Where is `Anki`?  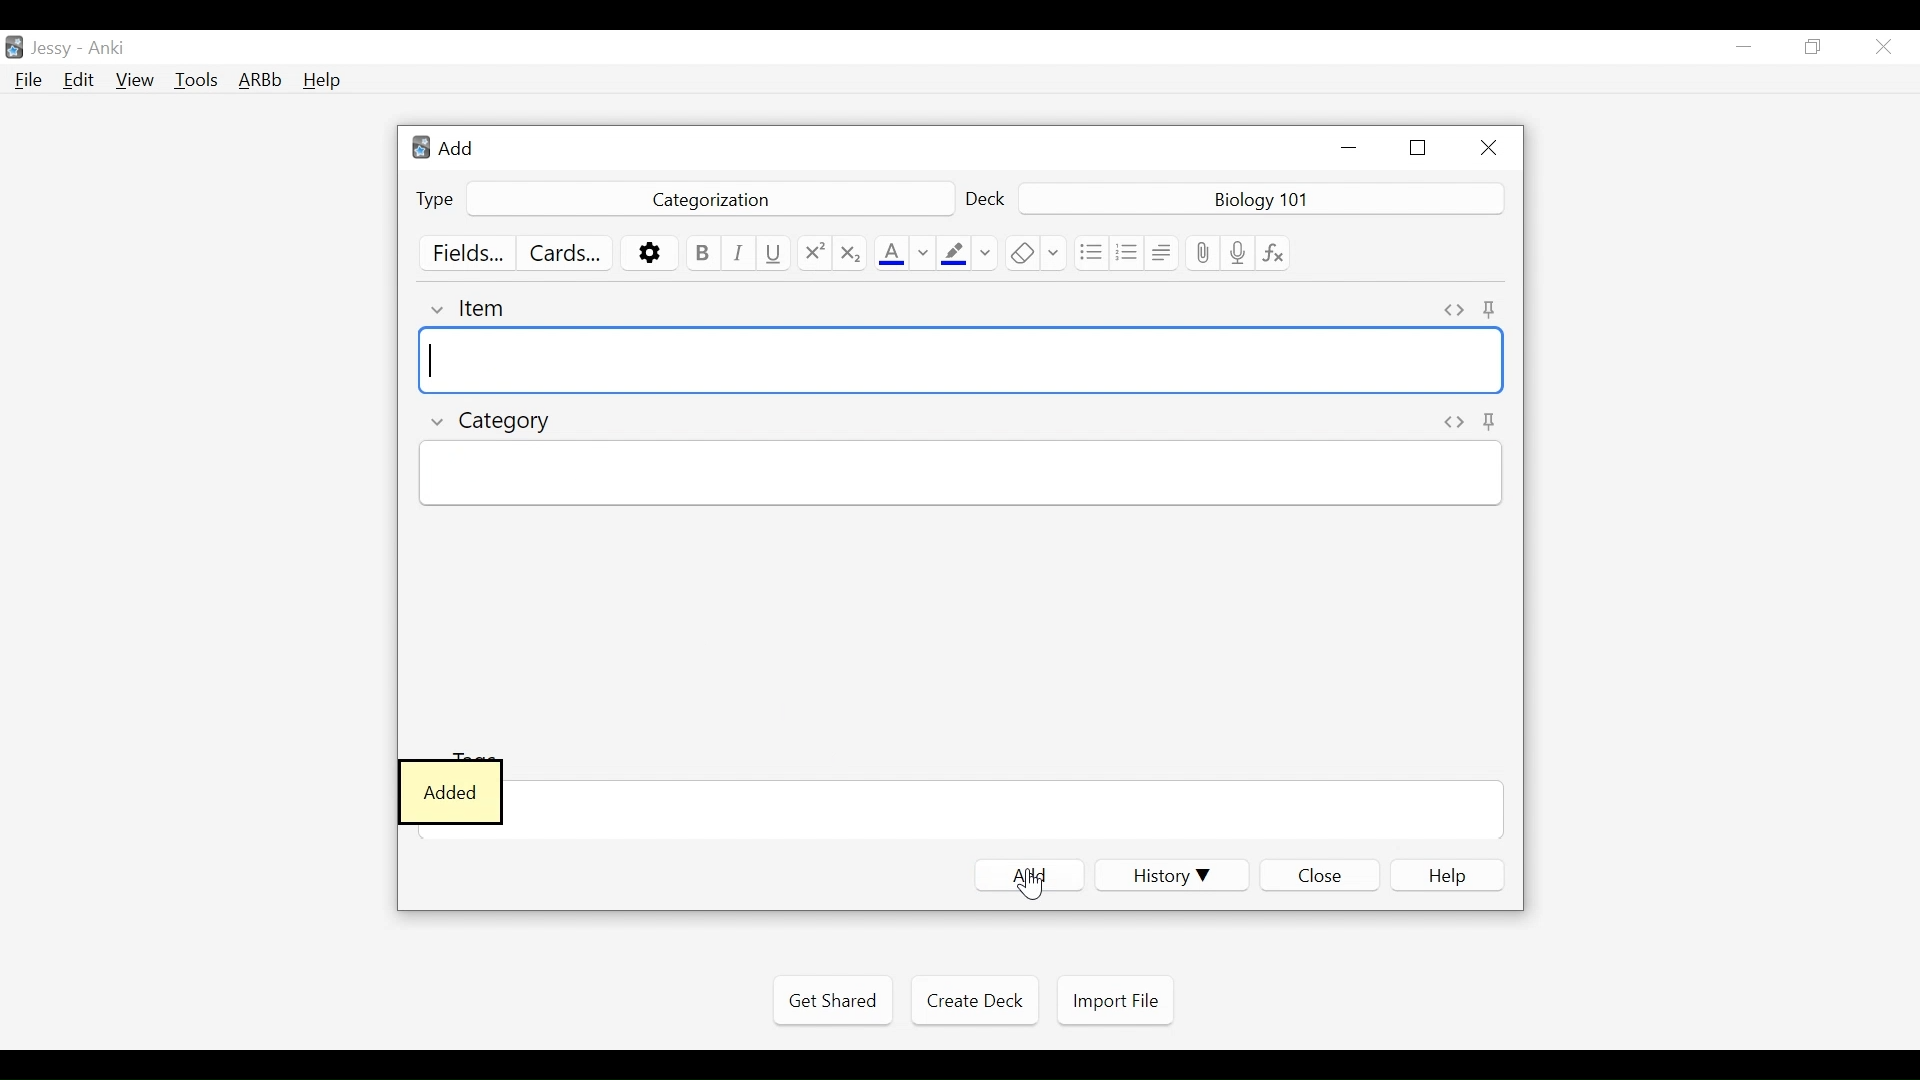
Anki is located at coordinates (107, 48).